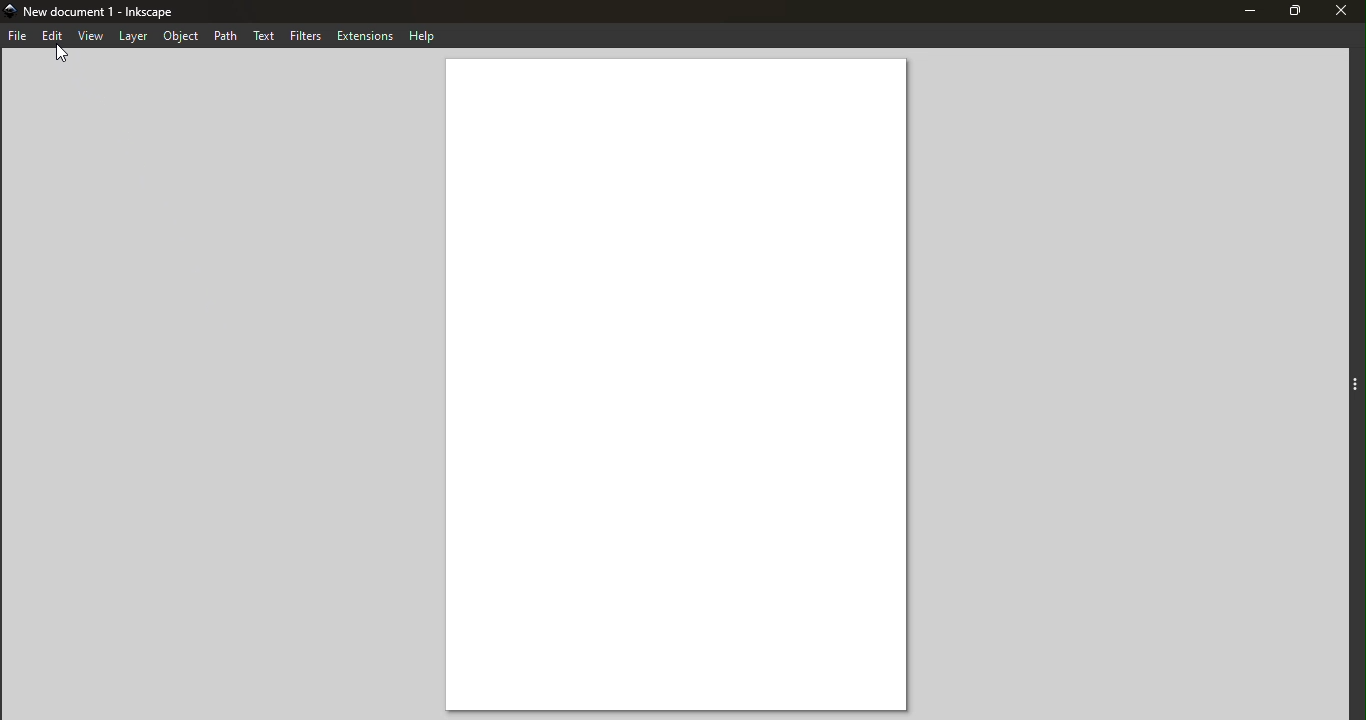 This screenshot has width=1366, height=720. I want to click on Filters, so click(305, 34).